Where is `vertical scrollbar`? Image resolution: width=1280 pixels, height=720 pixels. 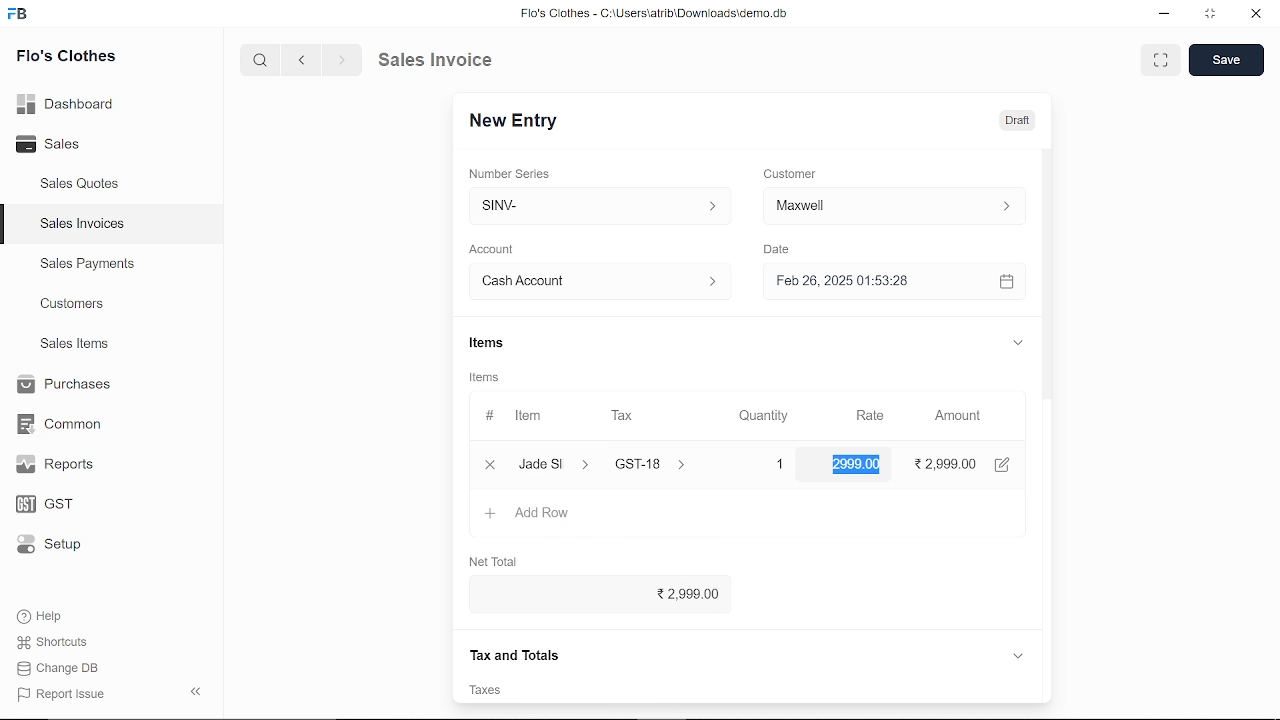
vertical scrollbar is located at coordinates (1048, 329).